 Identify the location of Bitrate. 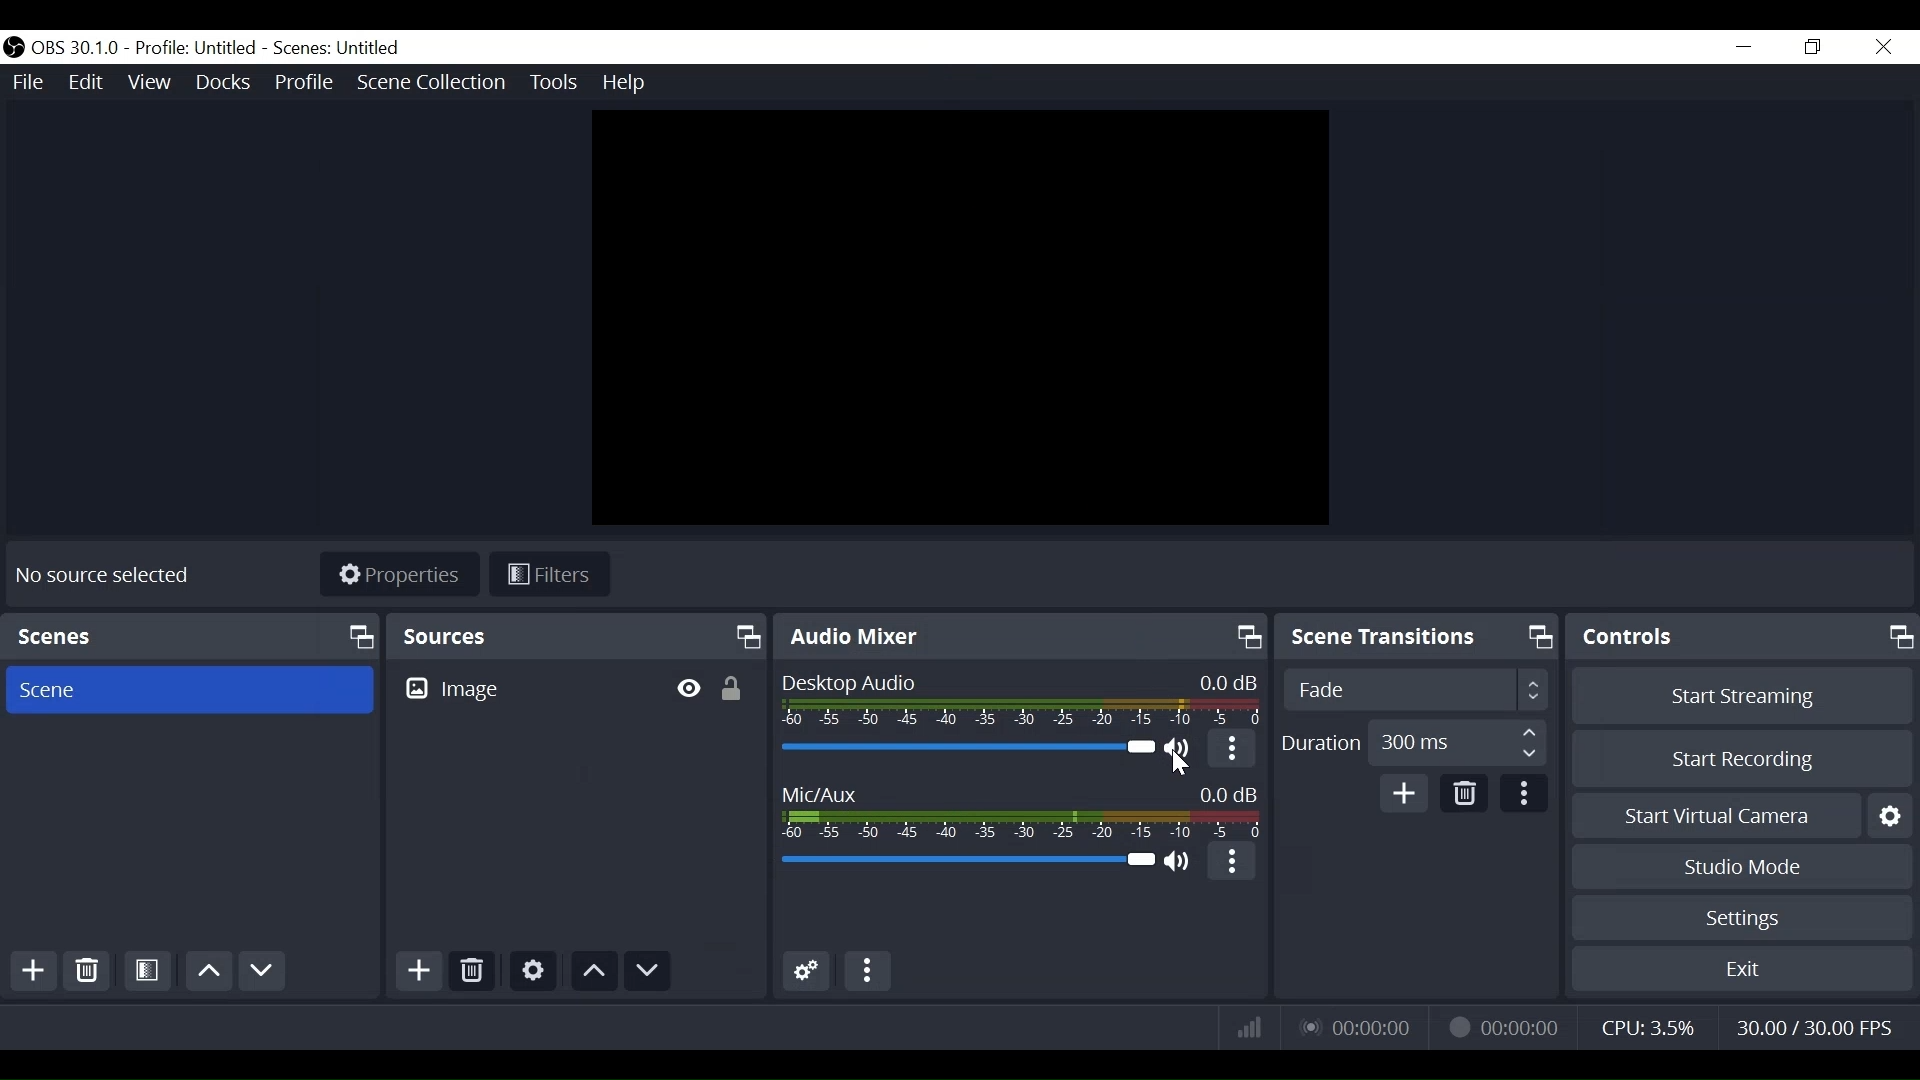
(1245, 1027).